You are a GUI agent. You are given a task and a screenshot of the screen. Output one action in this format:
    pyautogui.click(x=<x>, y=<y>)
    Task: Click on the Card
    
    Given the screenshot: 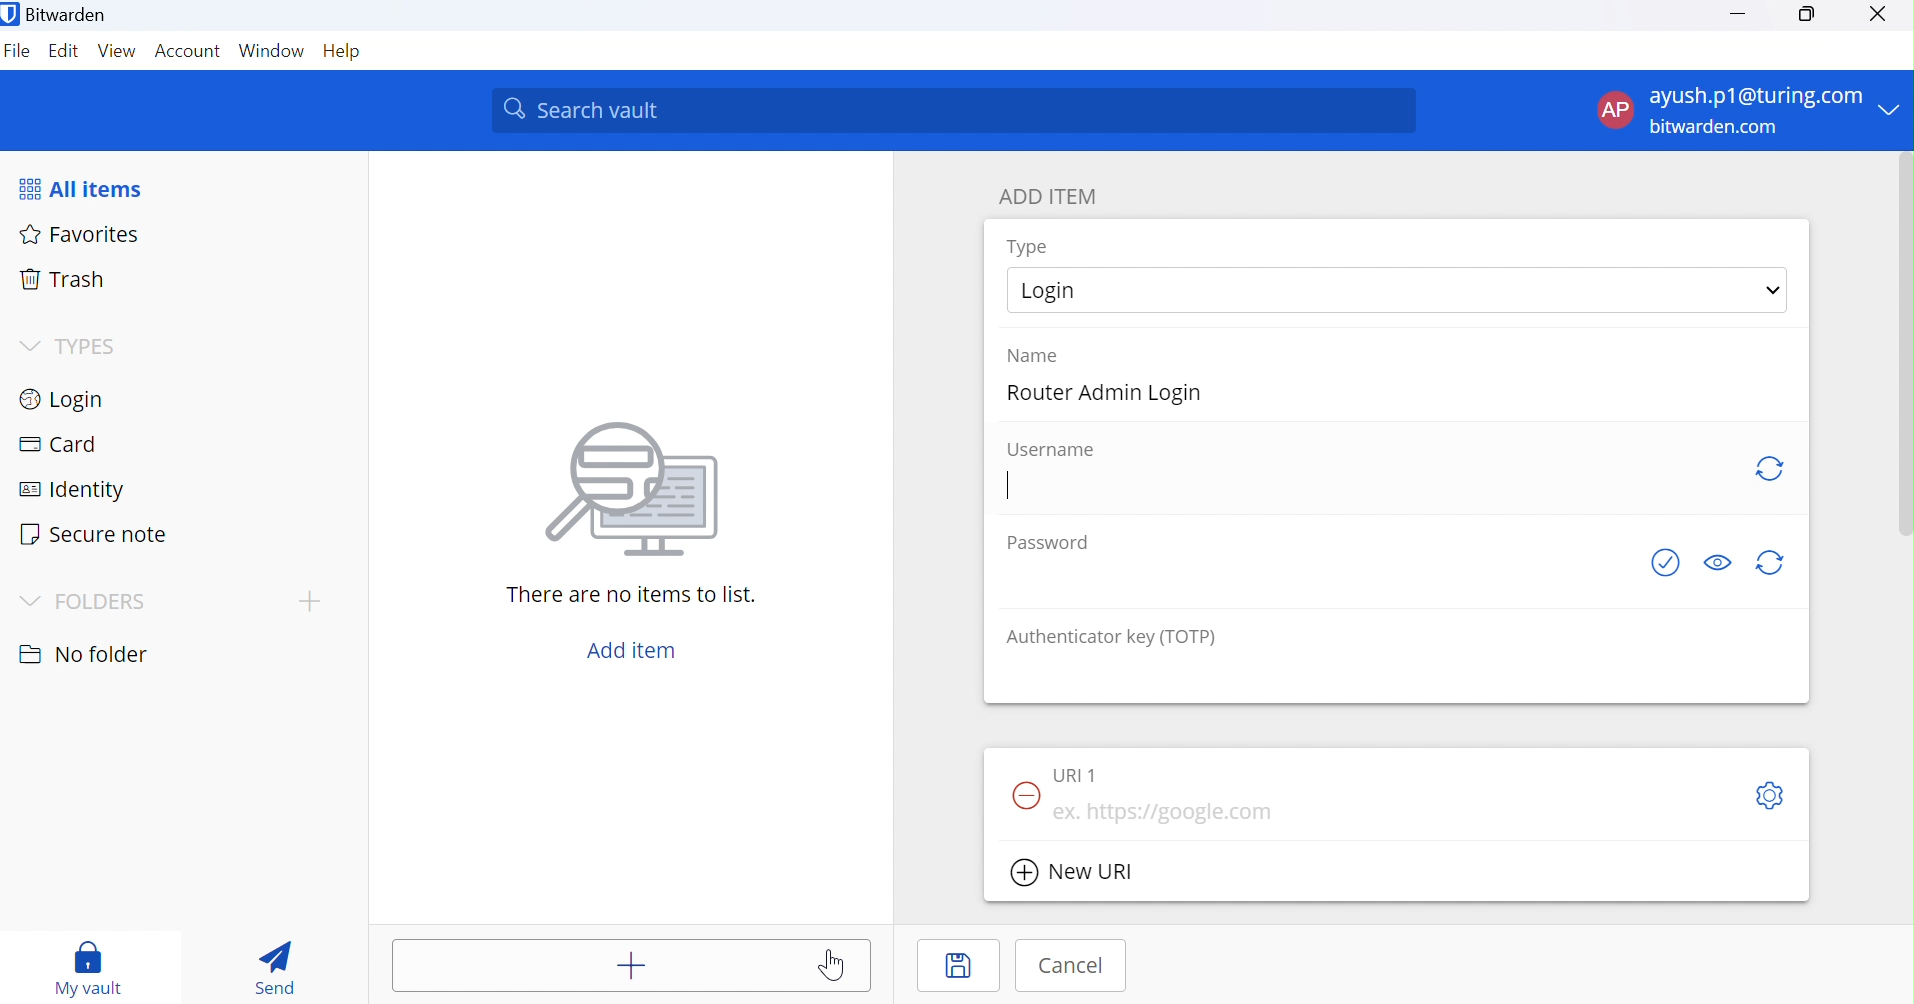 What is the action you would take?
    pyautogui.click(x=59, y=446)
    